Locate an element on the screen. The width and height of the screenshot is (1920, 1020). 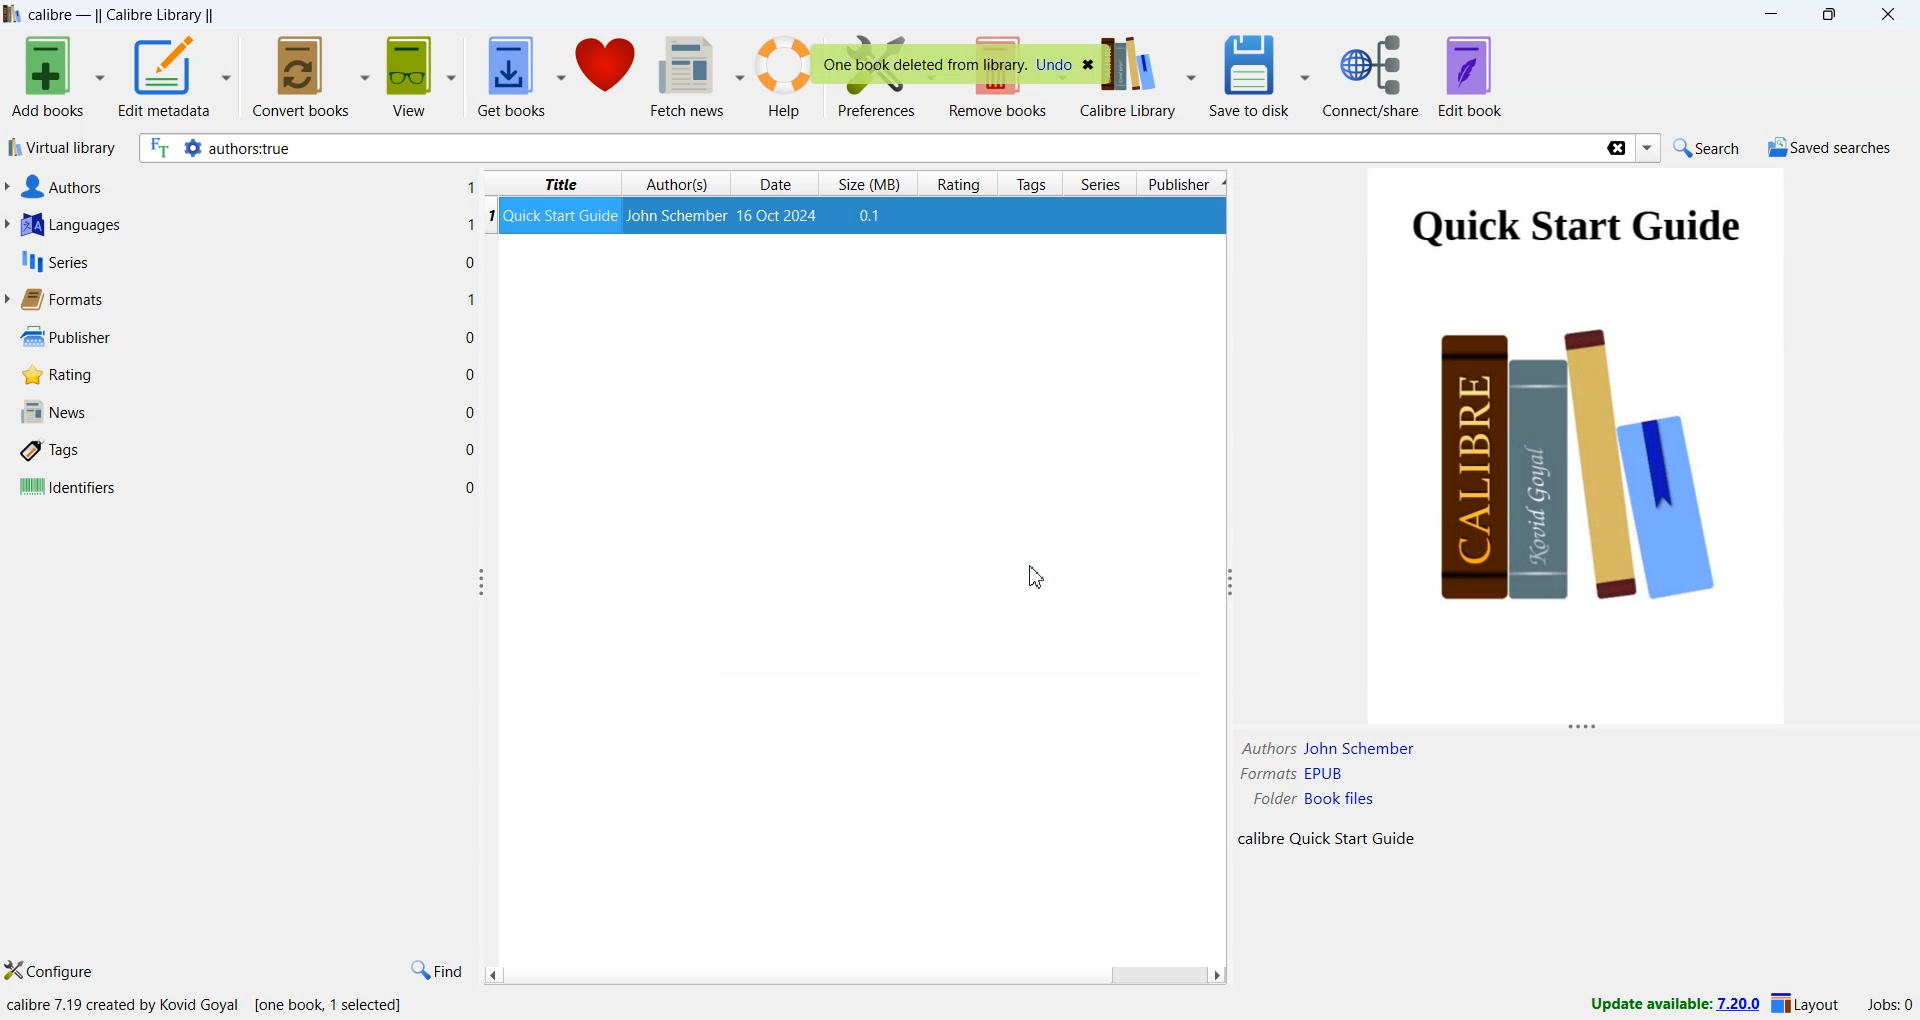
authors is located at coordinates (679, 184).